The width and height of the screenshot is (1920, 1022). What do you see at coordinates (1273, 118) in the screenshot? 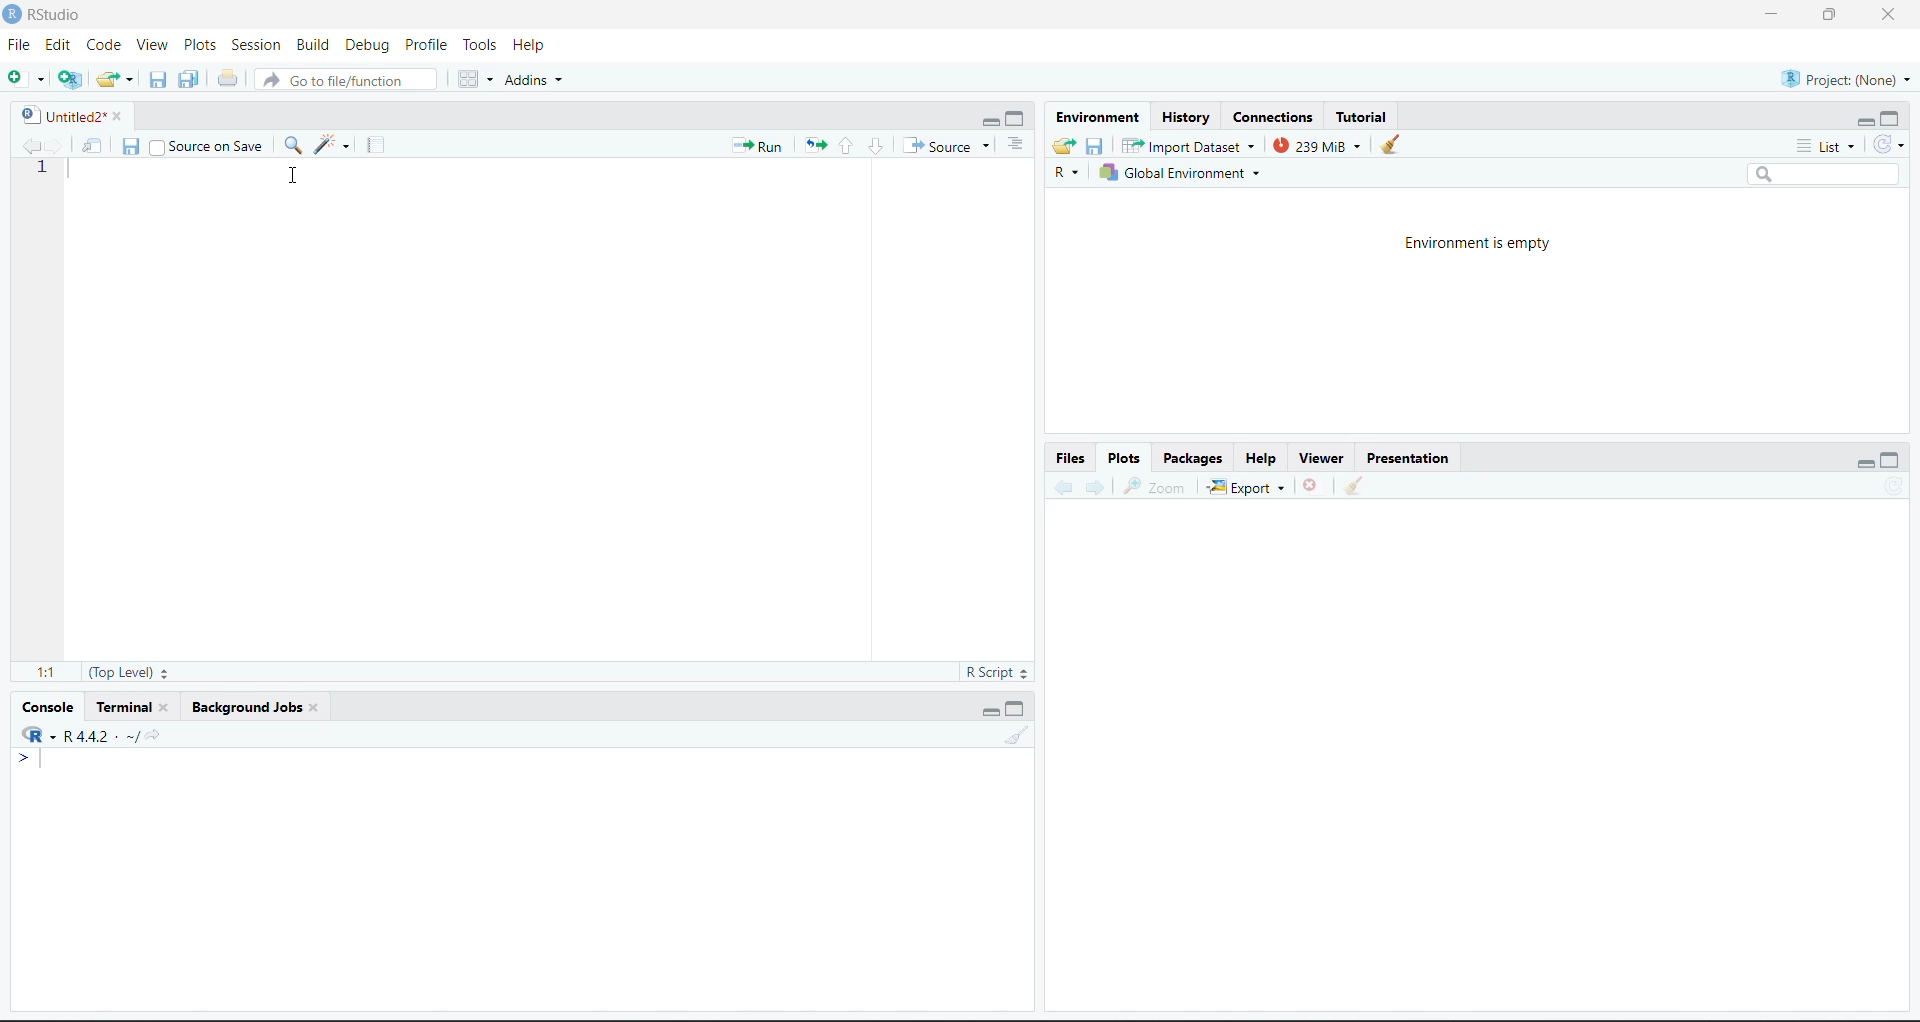
I see `Connections` at bounding box center [1273, 118].